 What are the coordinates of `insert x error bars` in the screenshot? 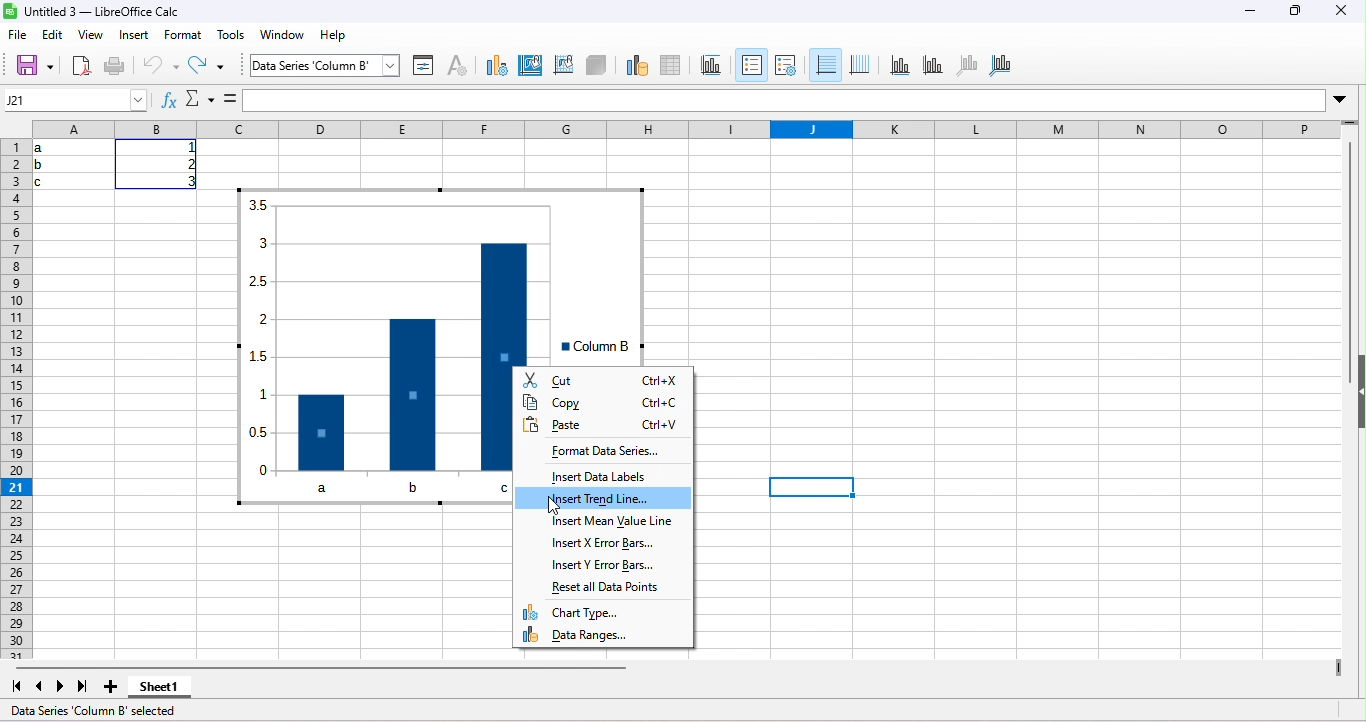 It's located at (609, 546).